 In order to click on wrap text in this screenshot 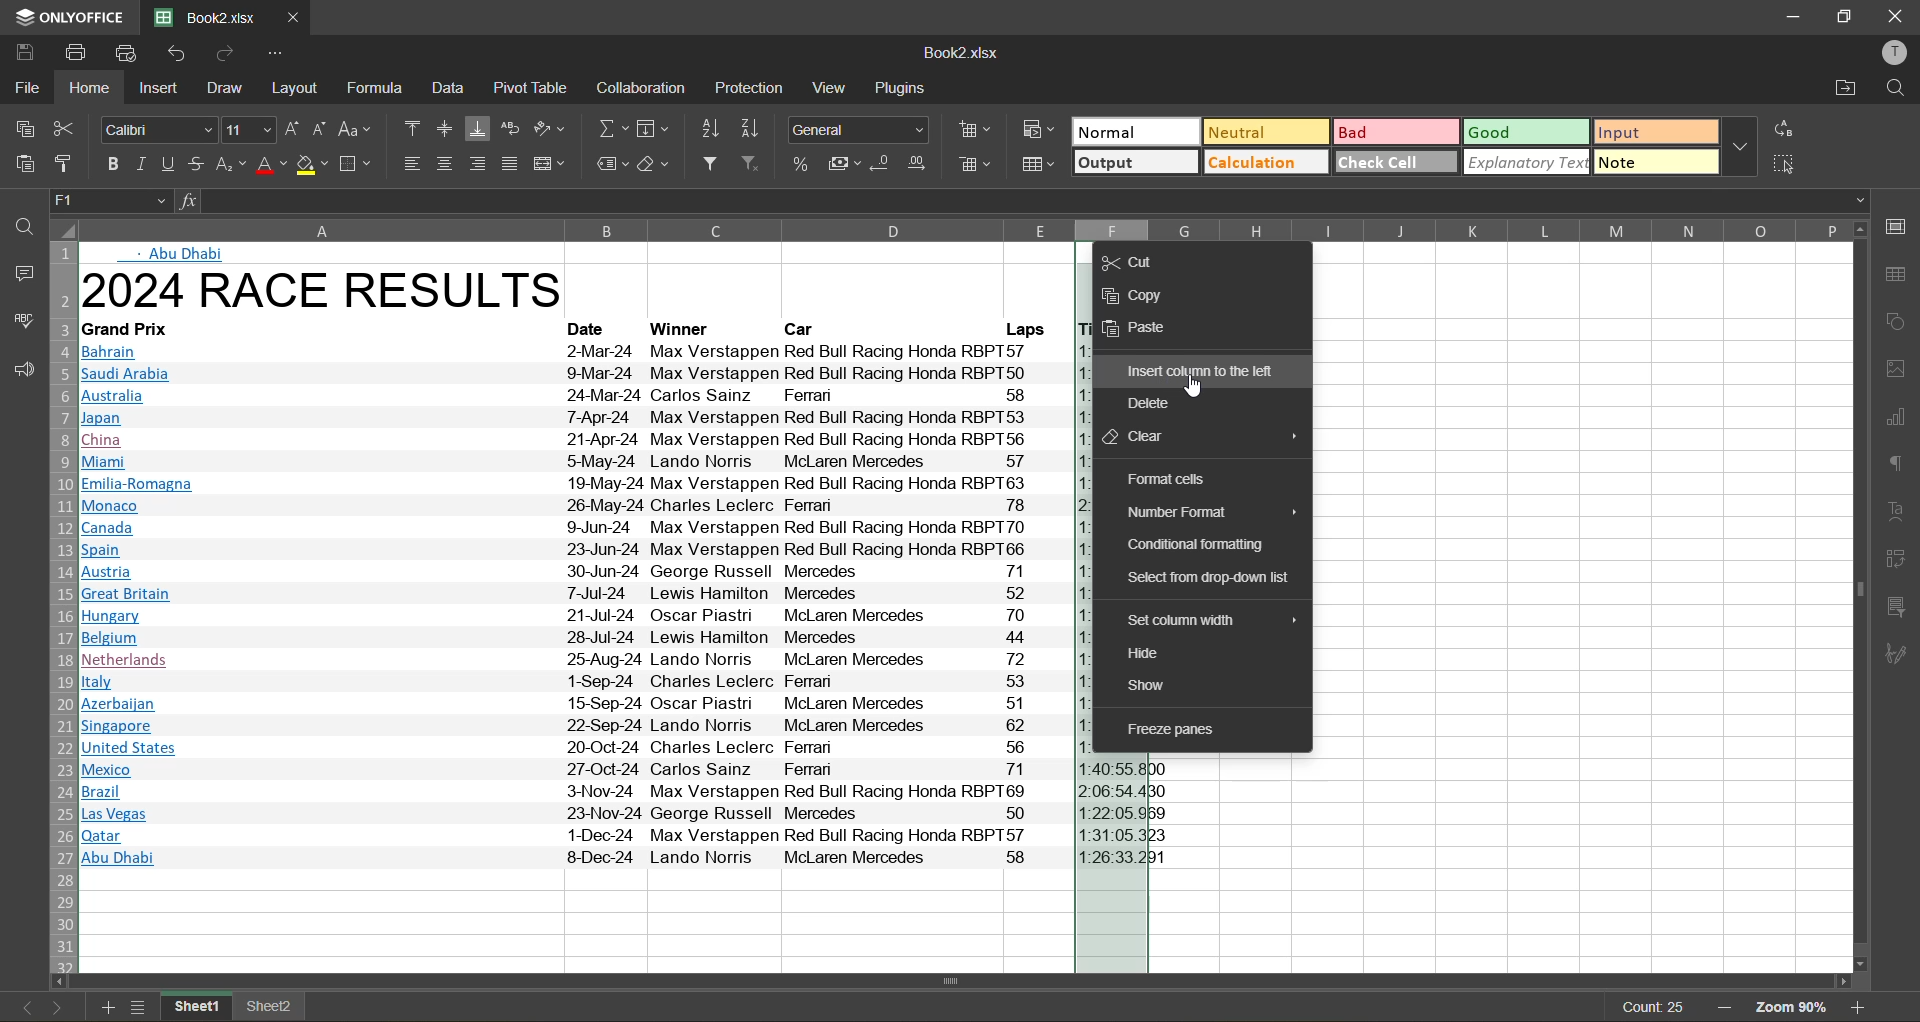, I will do `click(510, 128)`.